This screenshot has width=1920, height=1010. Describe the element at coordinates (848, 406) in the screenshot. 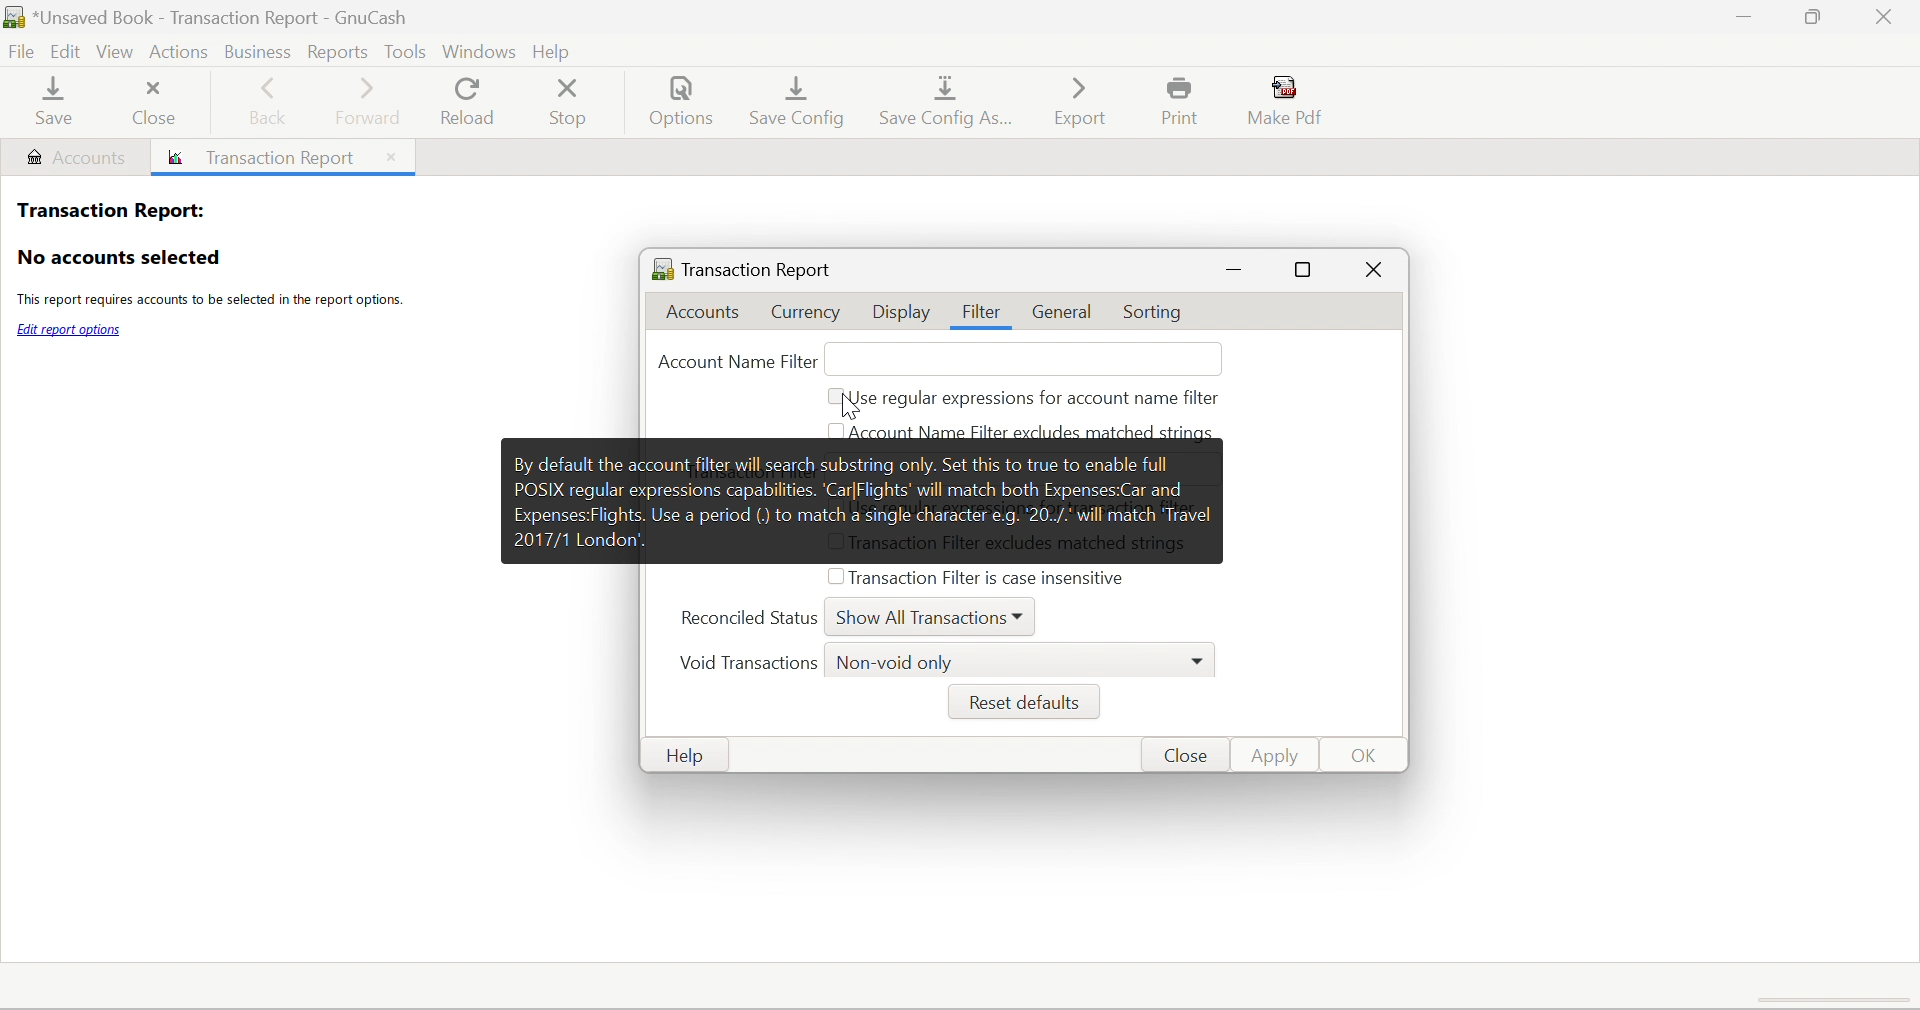

I see `cursor` at that location.